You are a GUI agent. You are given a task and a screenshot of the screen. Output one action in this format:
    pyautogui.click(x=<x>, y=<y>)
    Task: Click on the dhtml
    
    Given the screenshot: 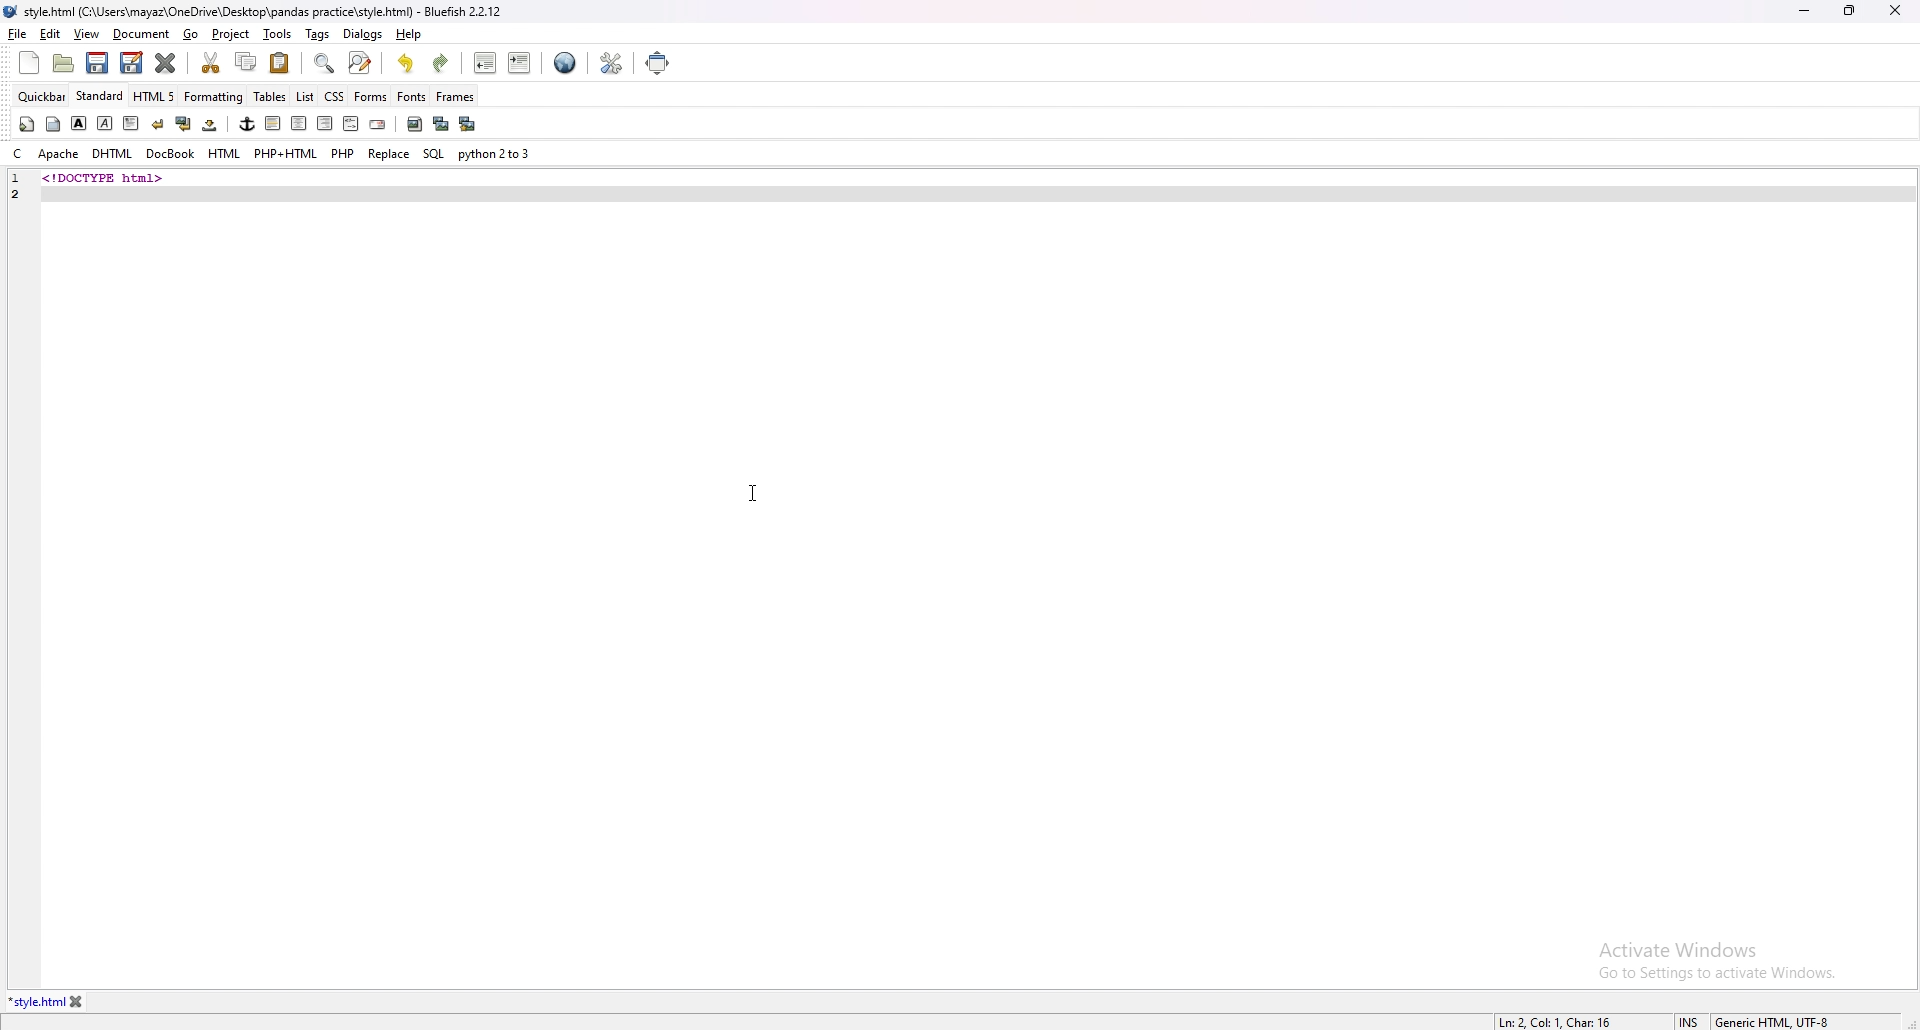 What is the action you would take?
    pyautogui.click(x=112, y=155)
    